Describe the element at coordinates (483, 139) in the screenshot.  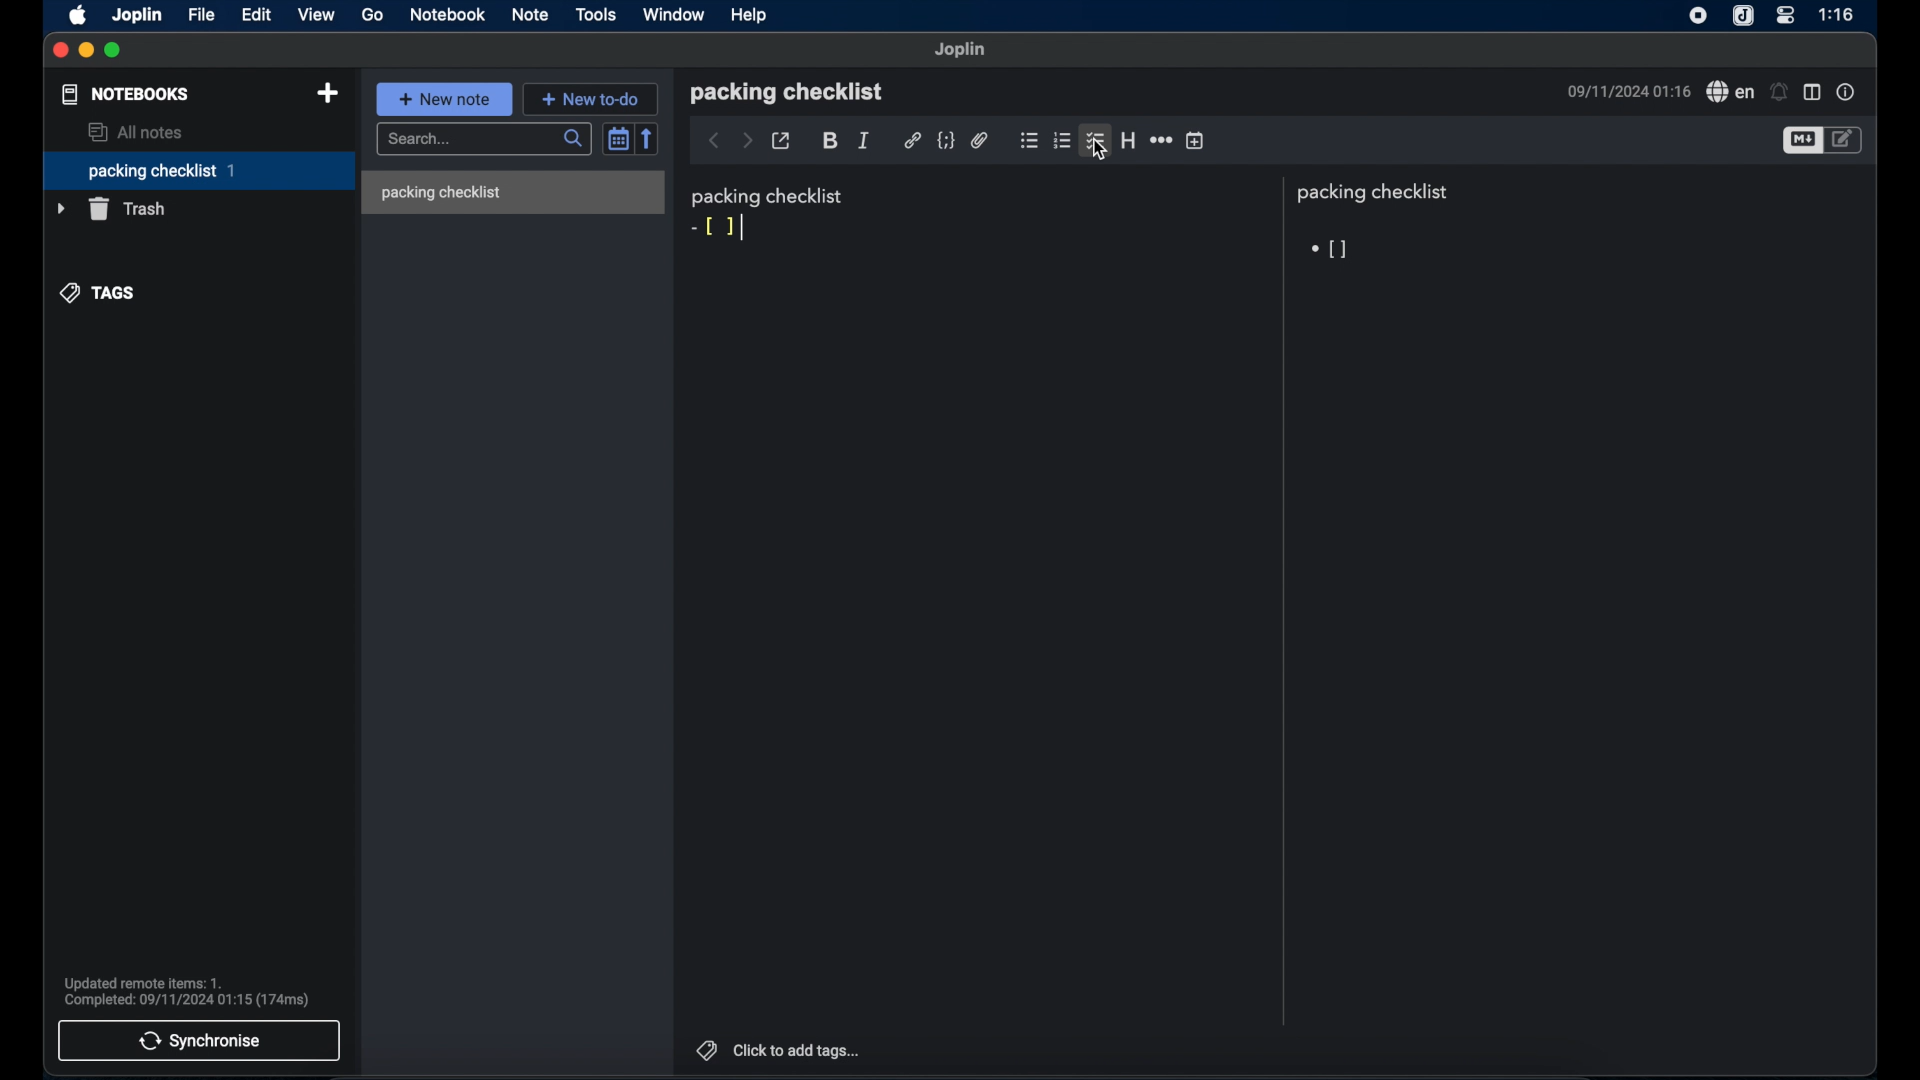
I see `search bar` at that location.